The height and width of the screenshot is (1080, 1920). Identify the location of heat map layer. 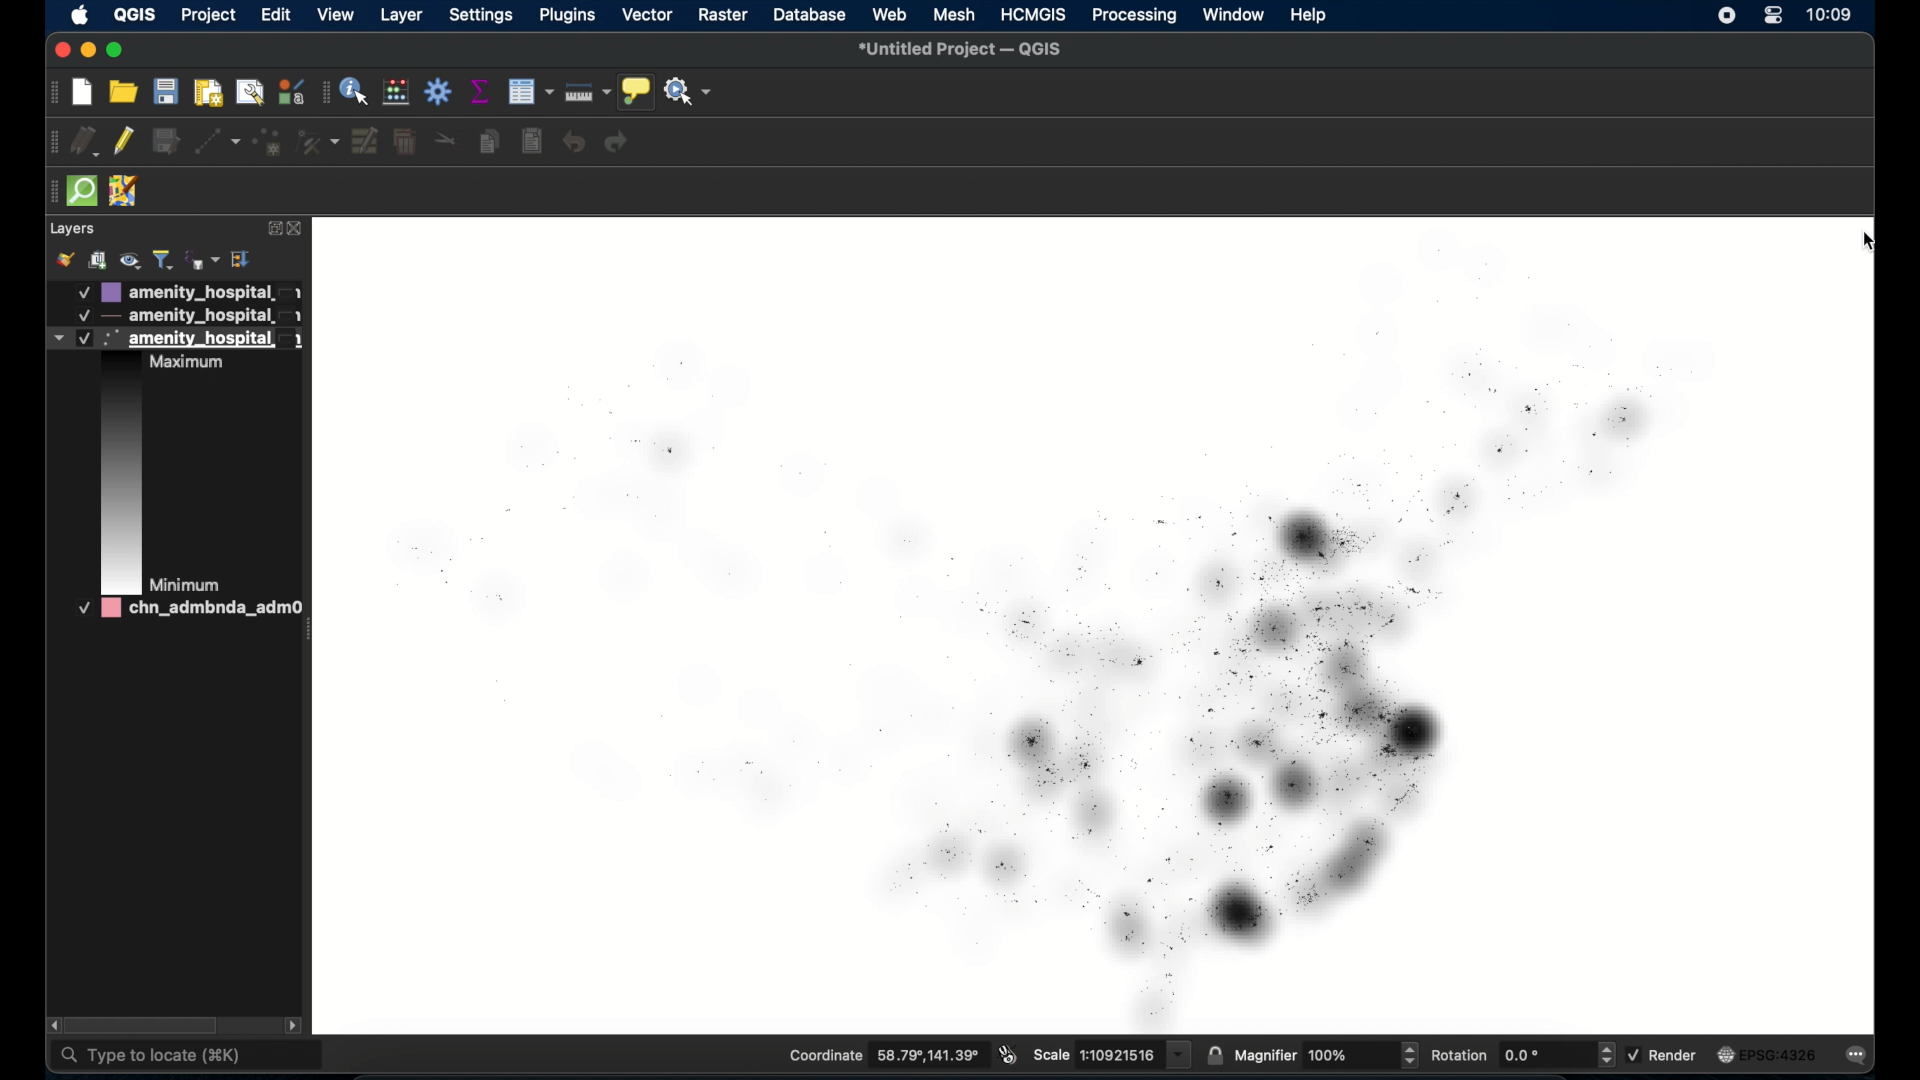
(75, 340).